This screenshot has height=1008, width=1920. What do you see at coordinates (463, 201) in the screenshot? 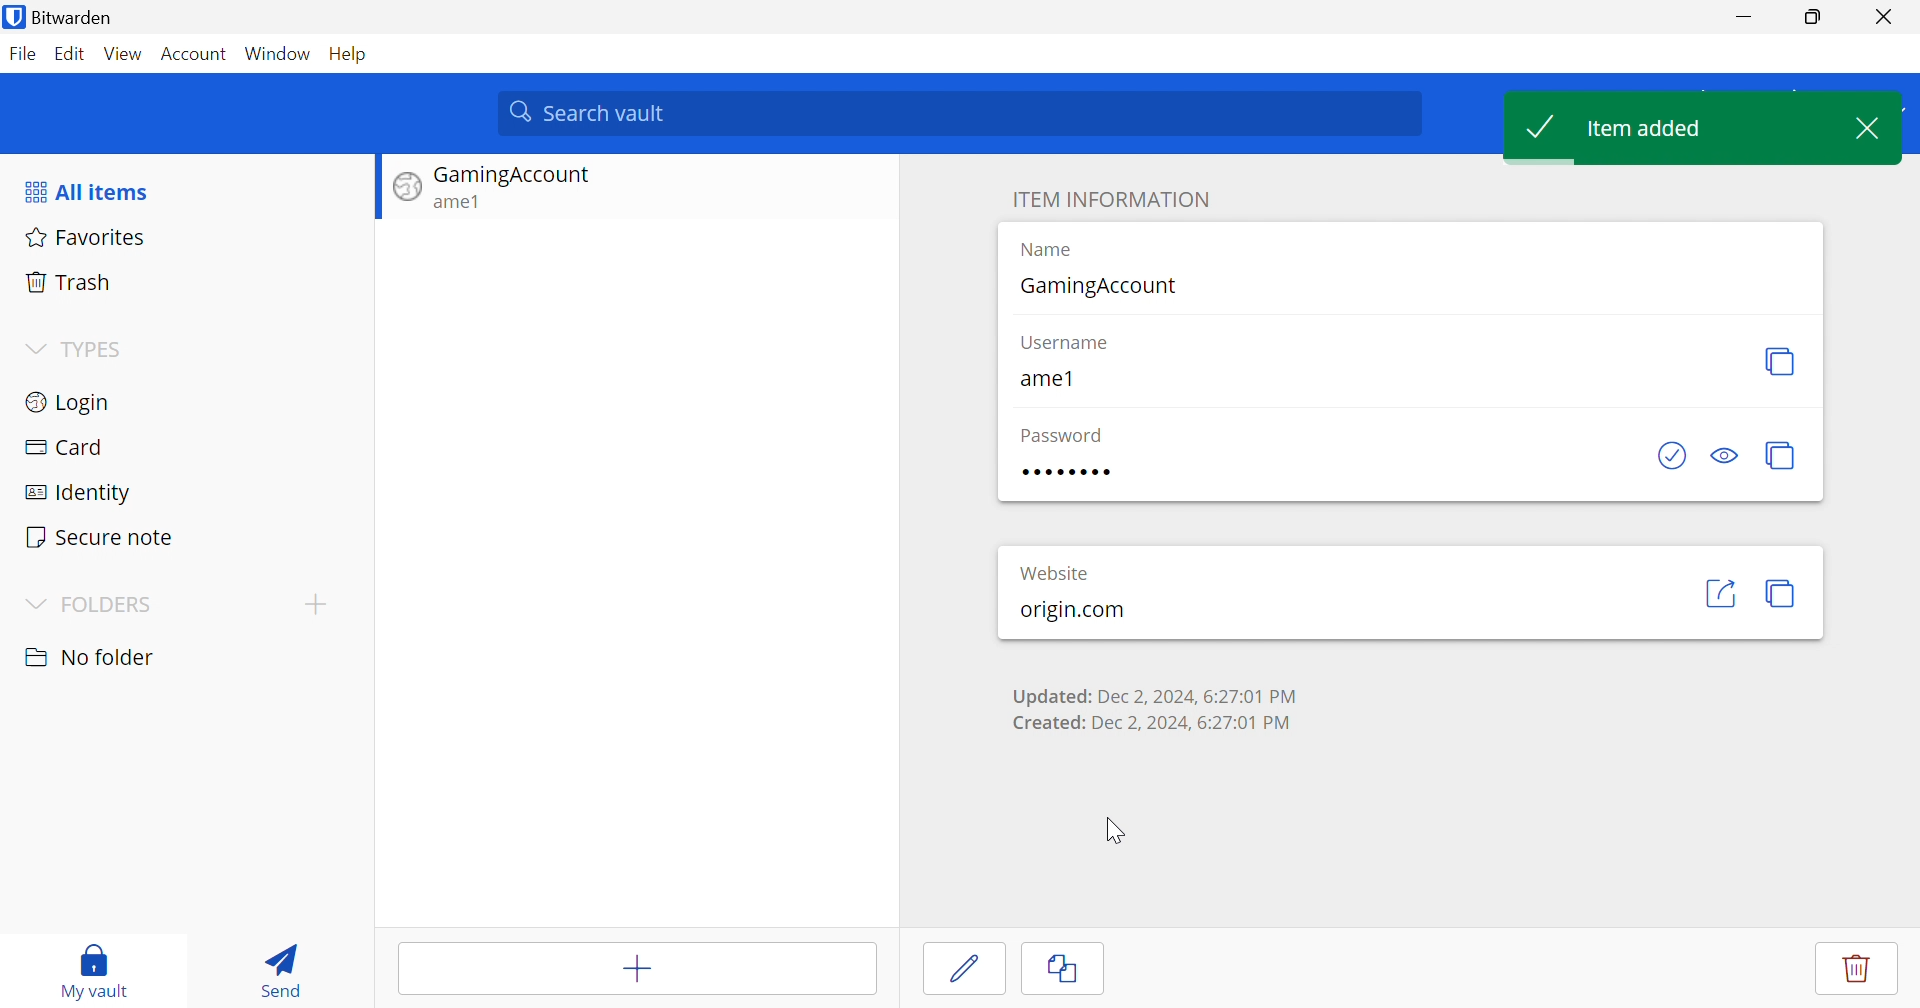
I see `ame1` at bounding box center [463, 201].